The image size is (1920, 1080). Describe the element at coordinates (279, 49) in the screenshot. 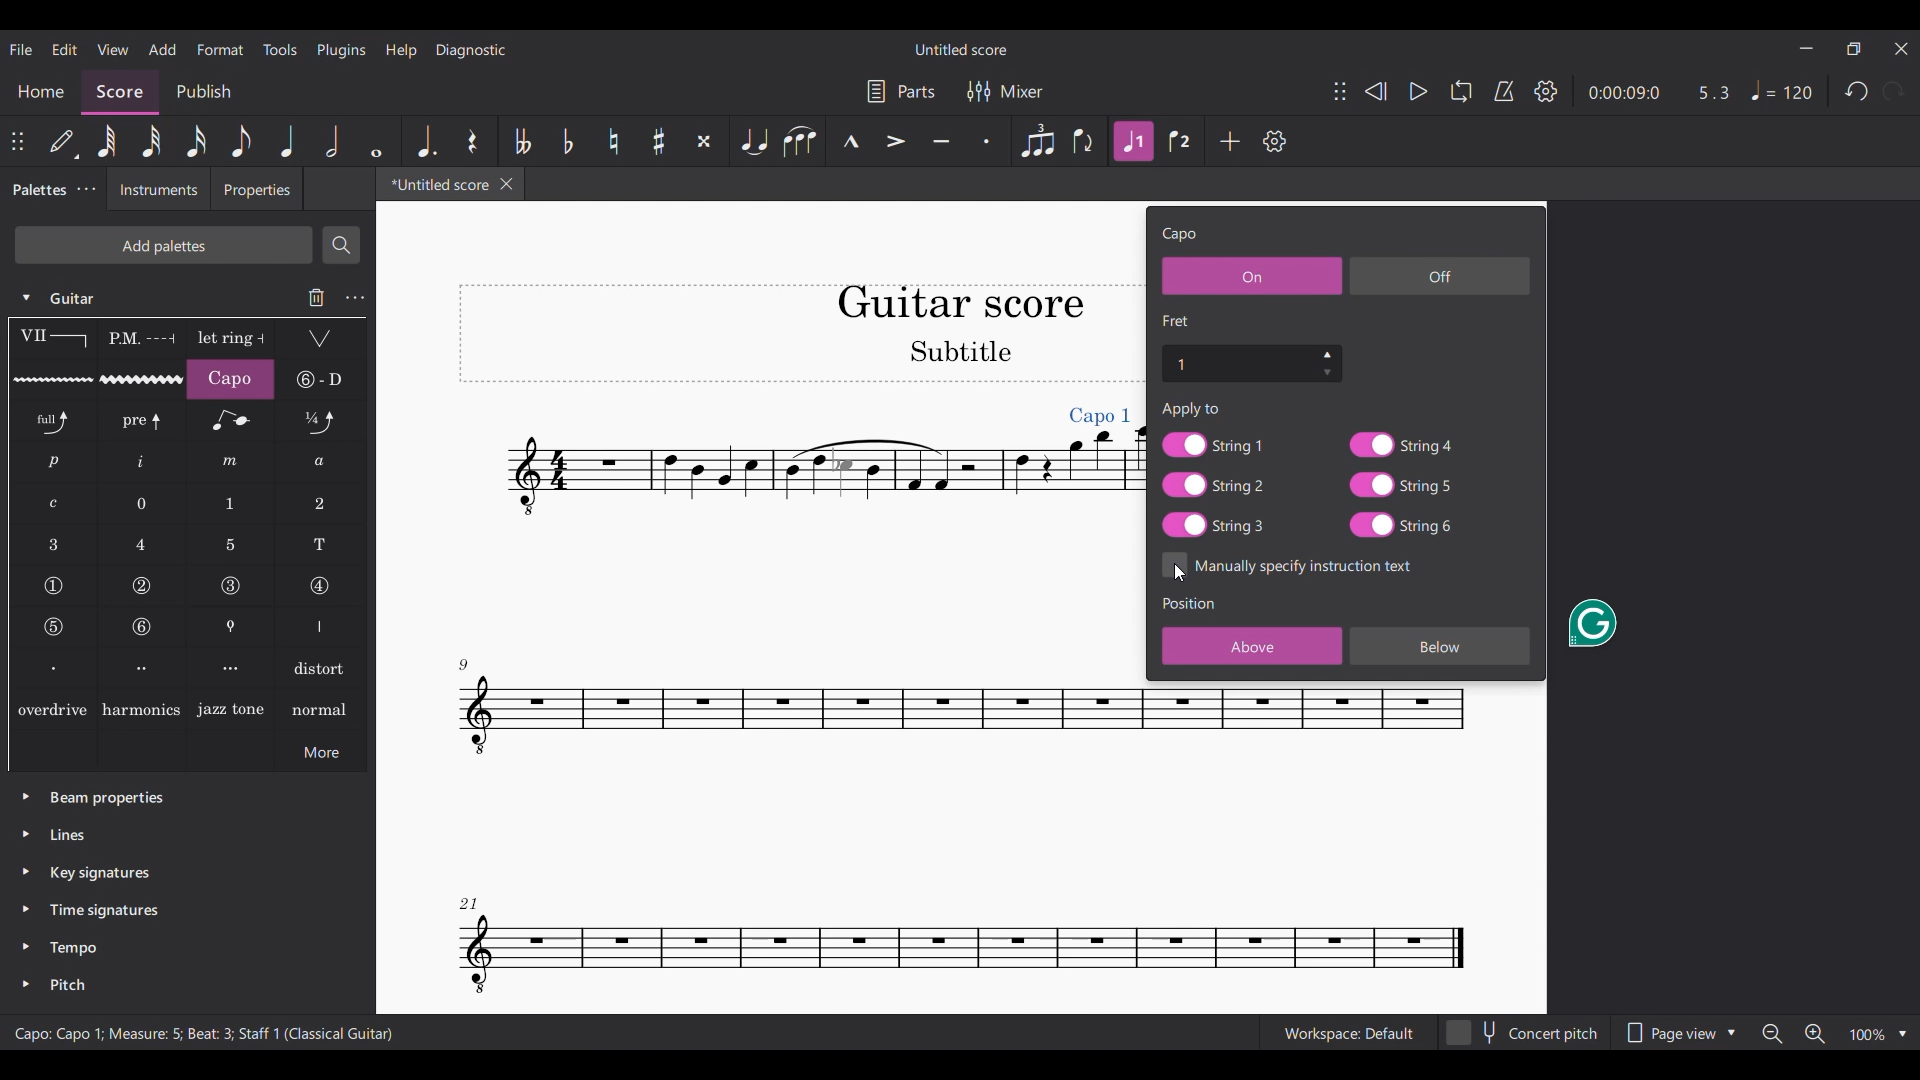

I see `Tools menu` at that location.